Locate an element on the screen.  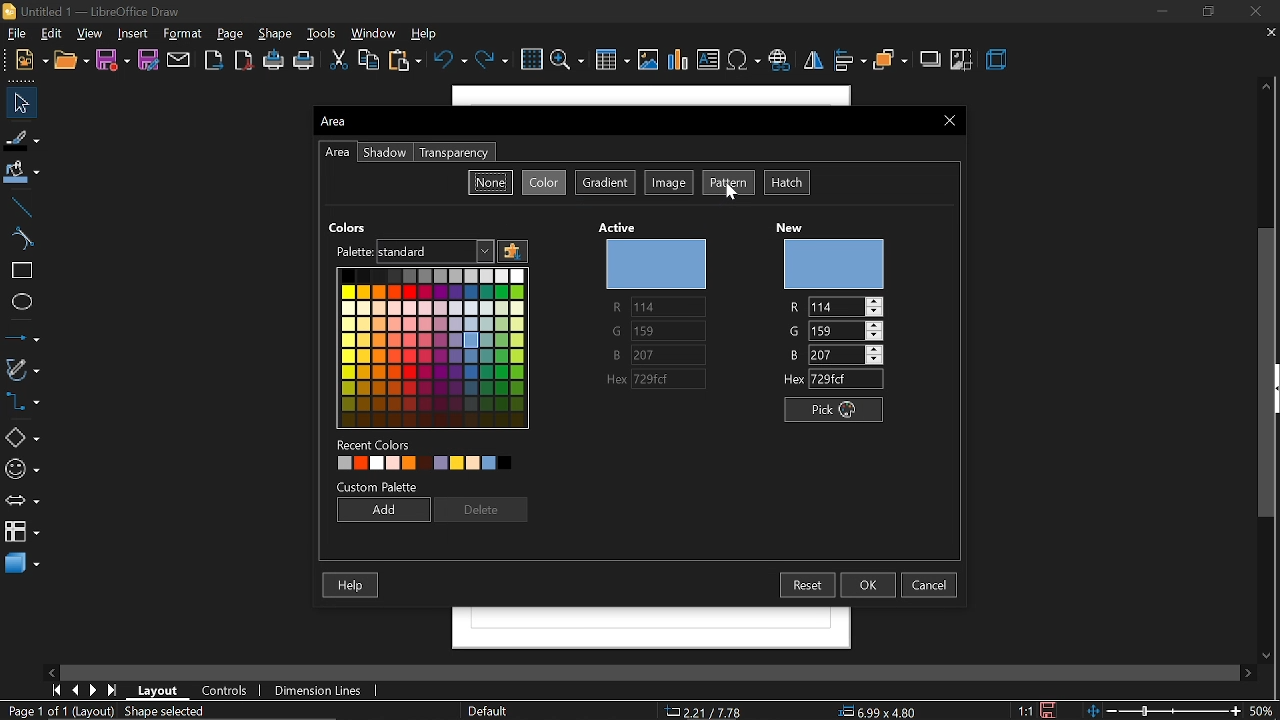
save is located at coordinates (1049, 707).